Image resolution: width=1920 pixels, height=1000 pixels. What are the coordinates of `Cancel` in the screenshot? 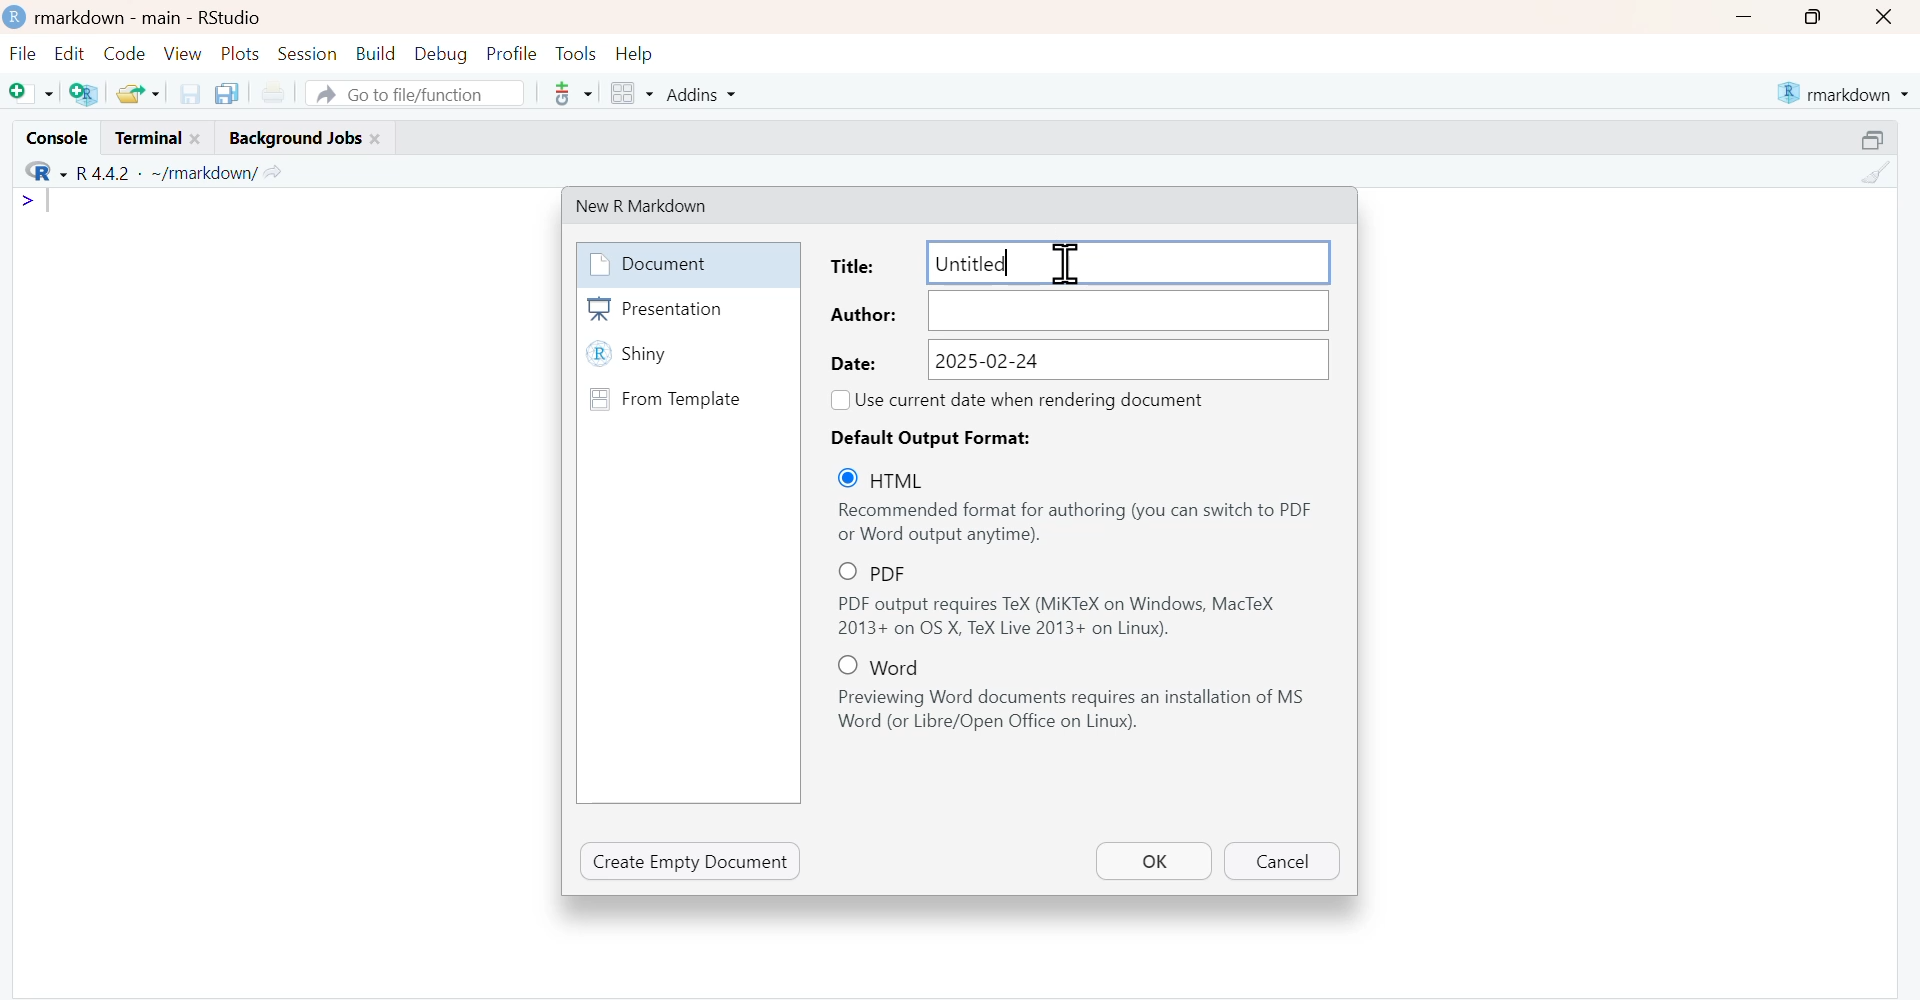 It's located at (1280, 862).